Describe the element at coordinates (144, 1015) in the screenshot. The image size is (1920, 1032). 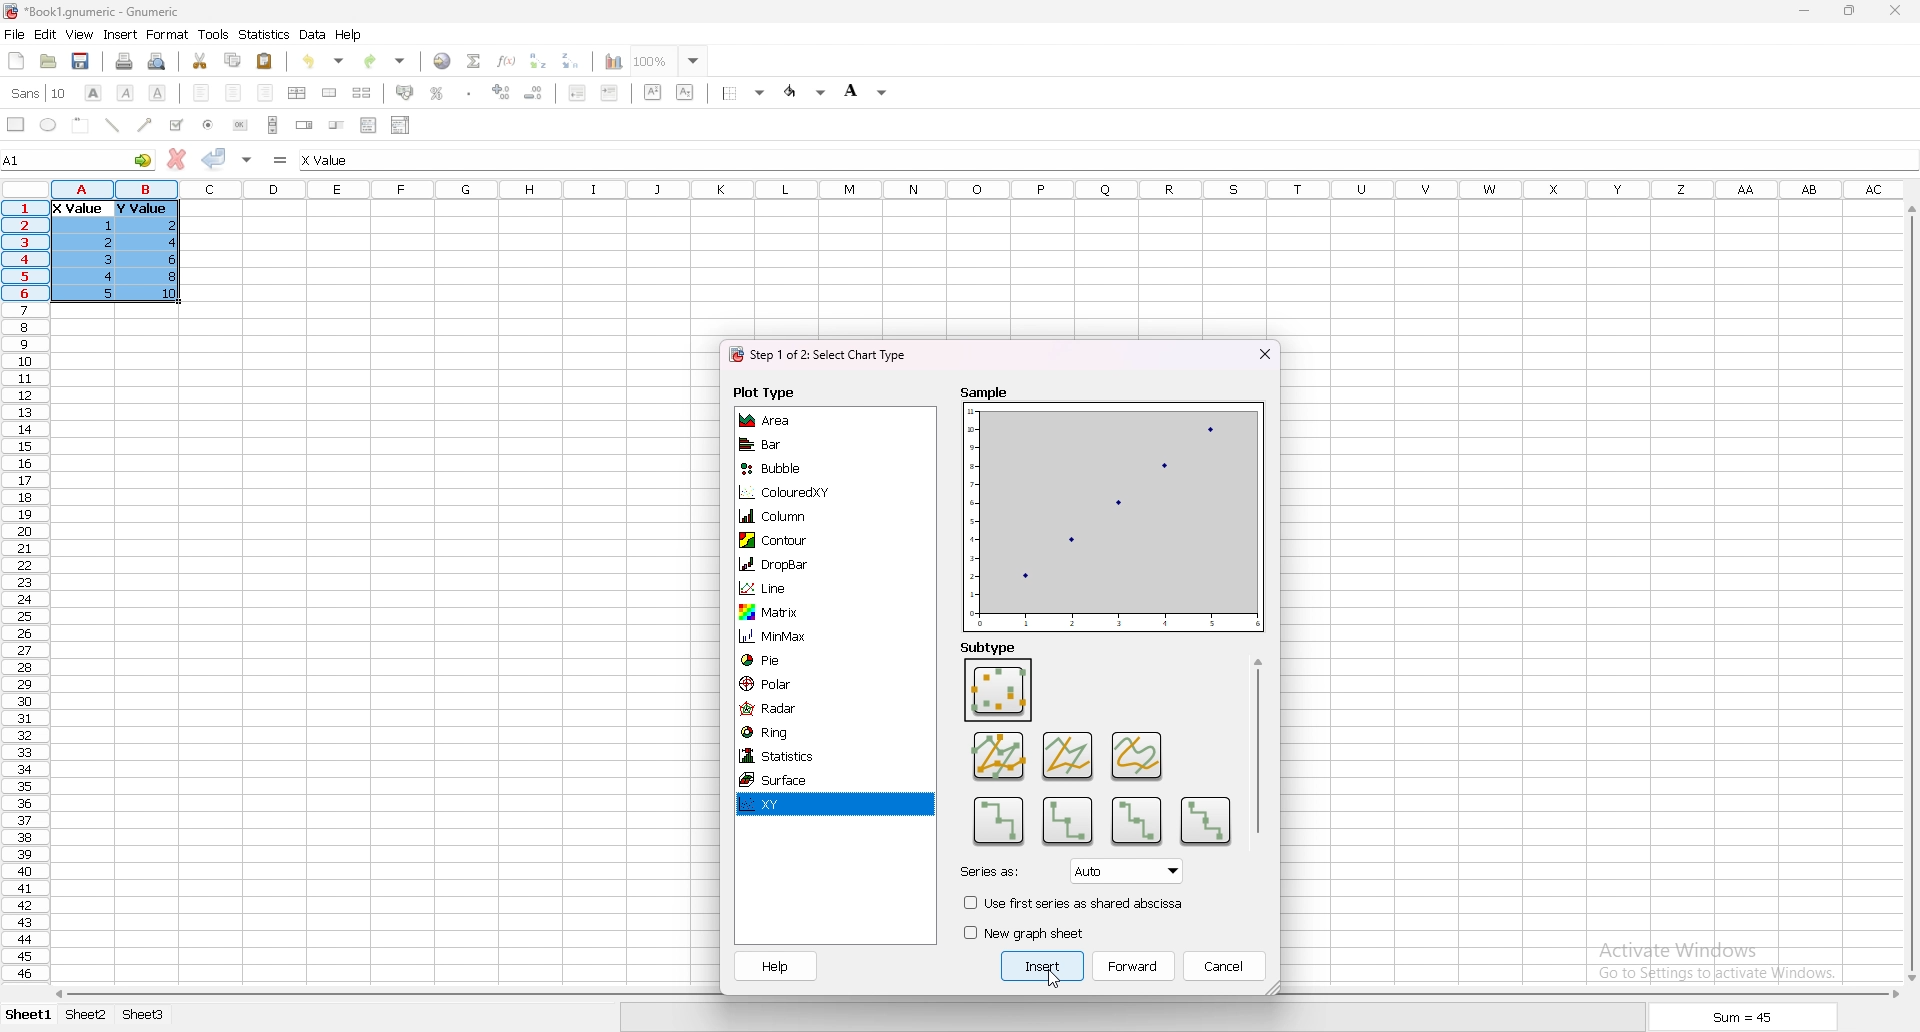
I see `sheet 3` at that location.